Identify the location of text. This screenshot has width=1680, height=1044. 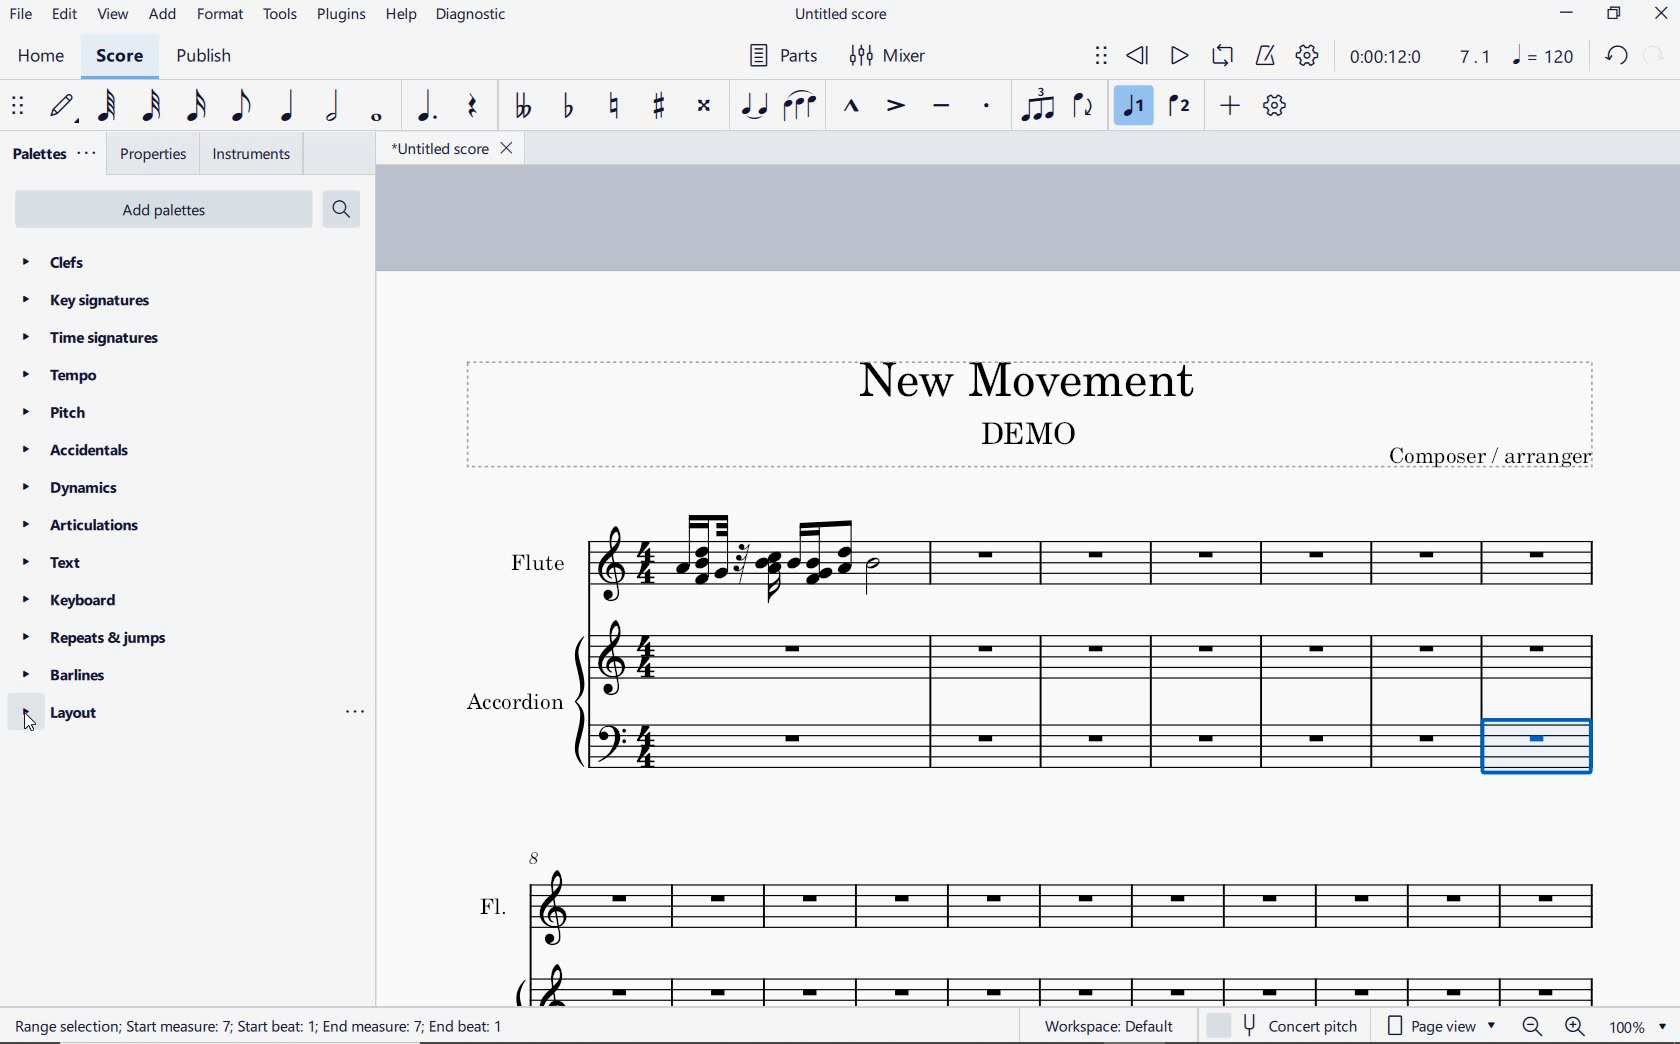
(536, 563).